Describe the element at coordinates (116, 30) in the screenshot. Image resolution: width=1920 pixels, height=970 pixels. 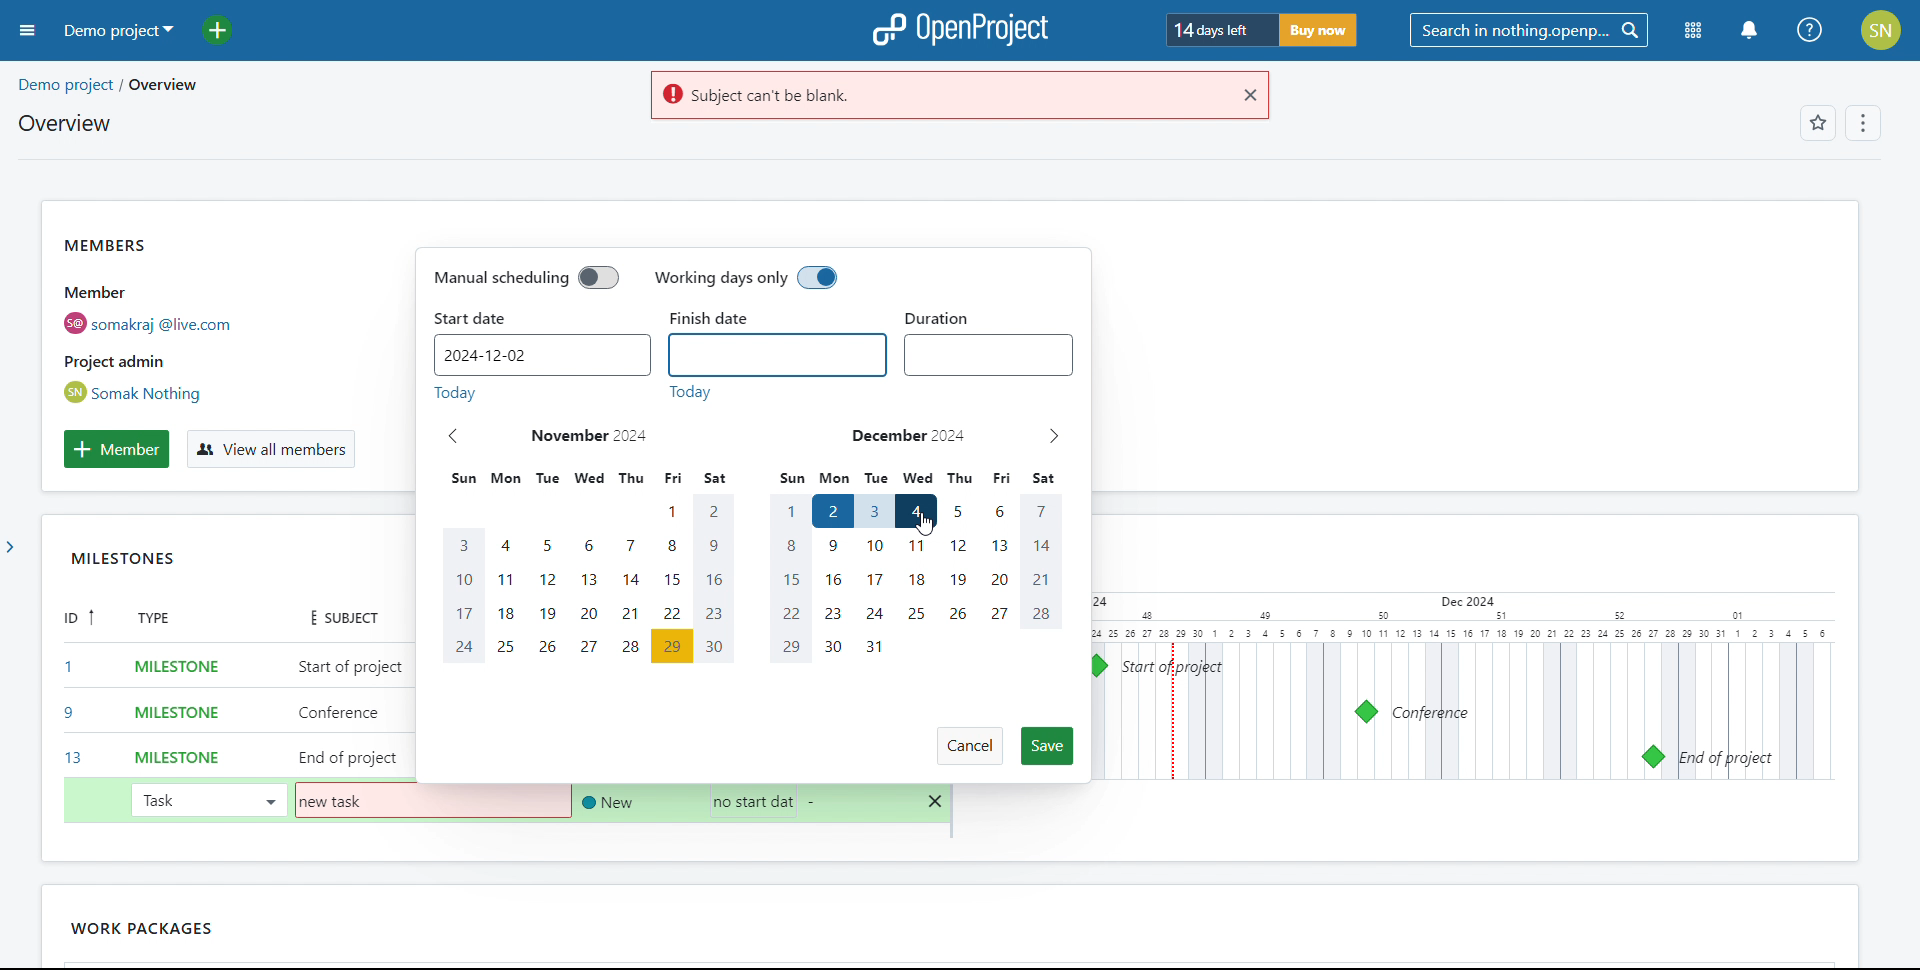
I see `demo project` at that location.